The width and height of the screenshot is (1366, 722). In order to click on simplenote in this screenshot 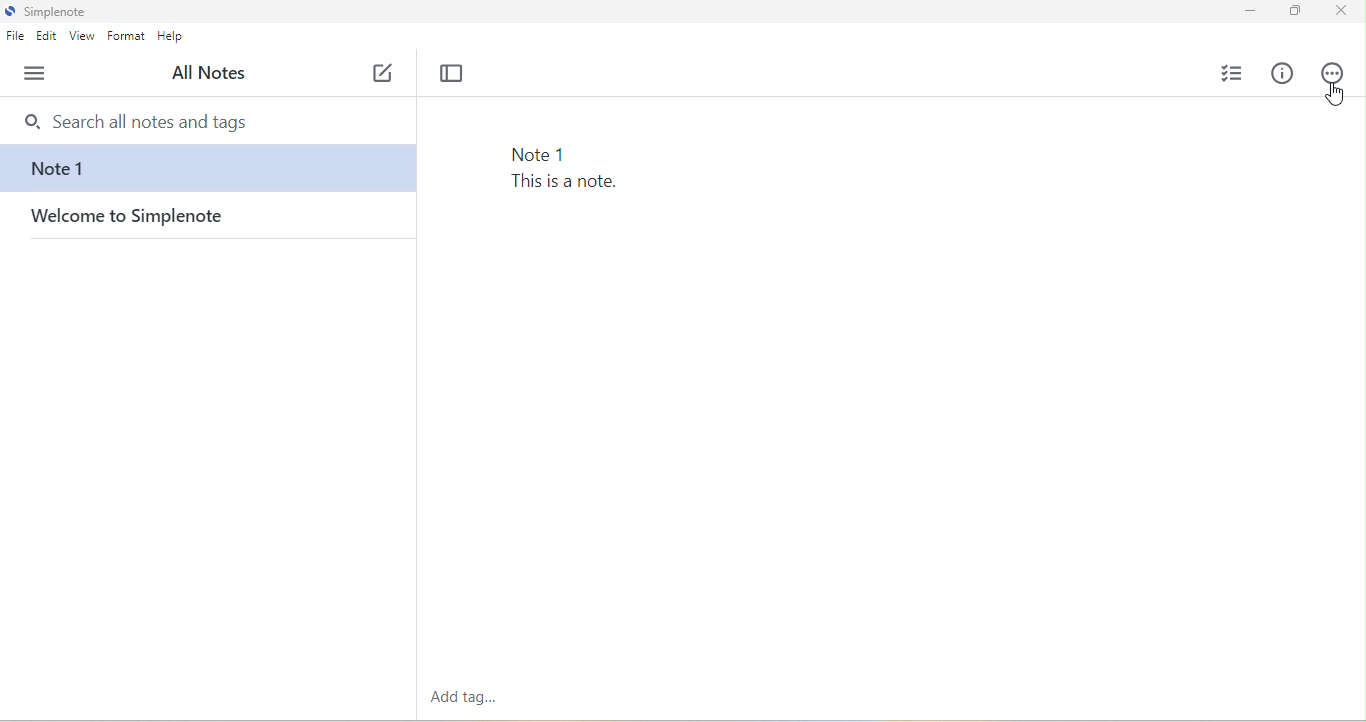, I will do `click(61, 13)`.